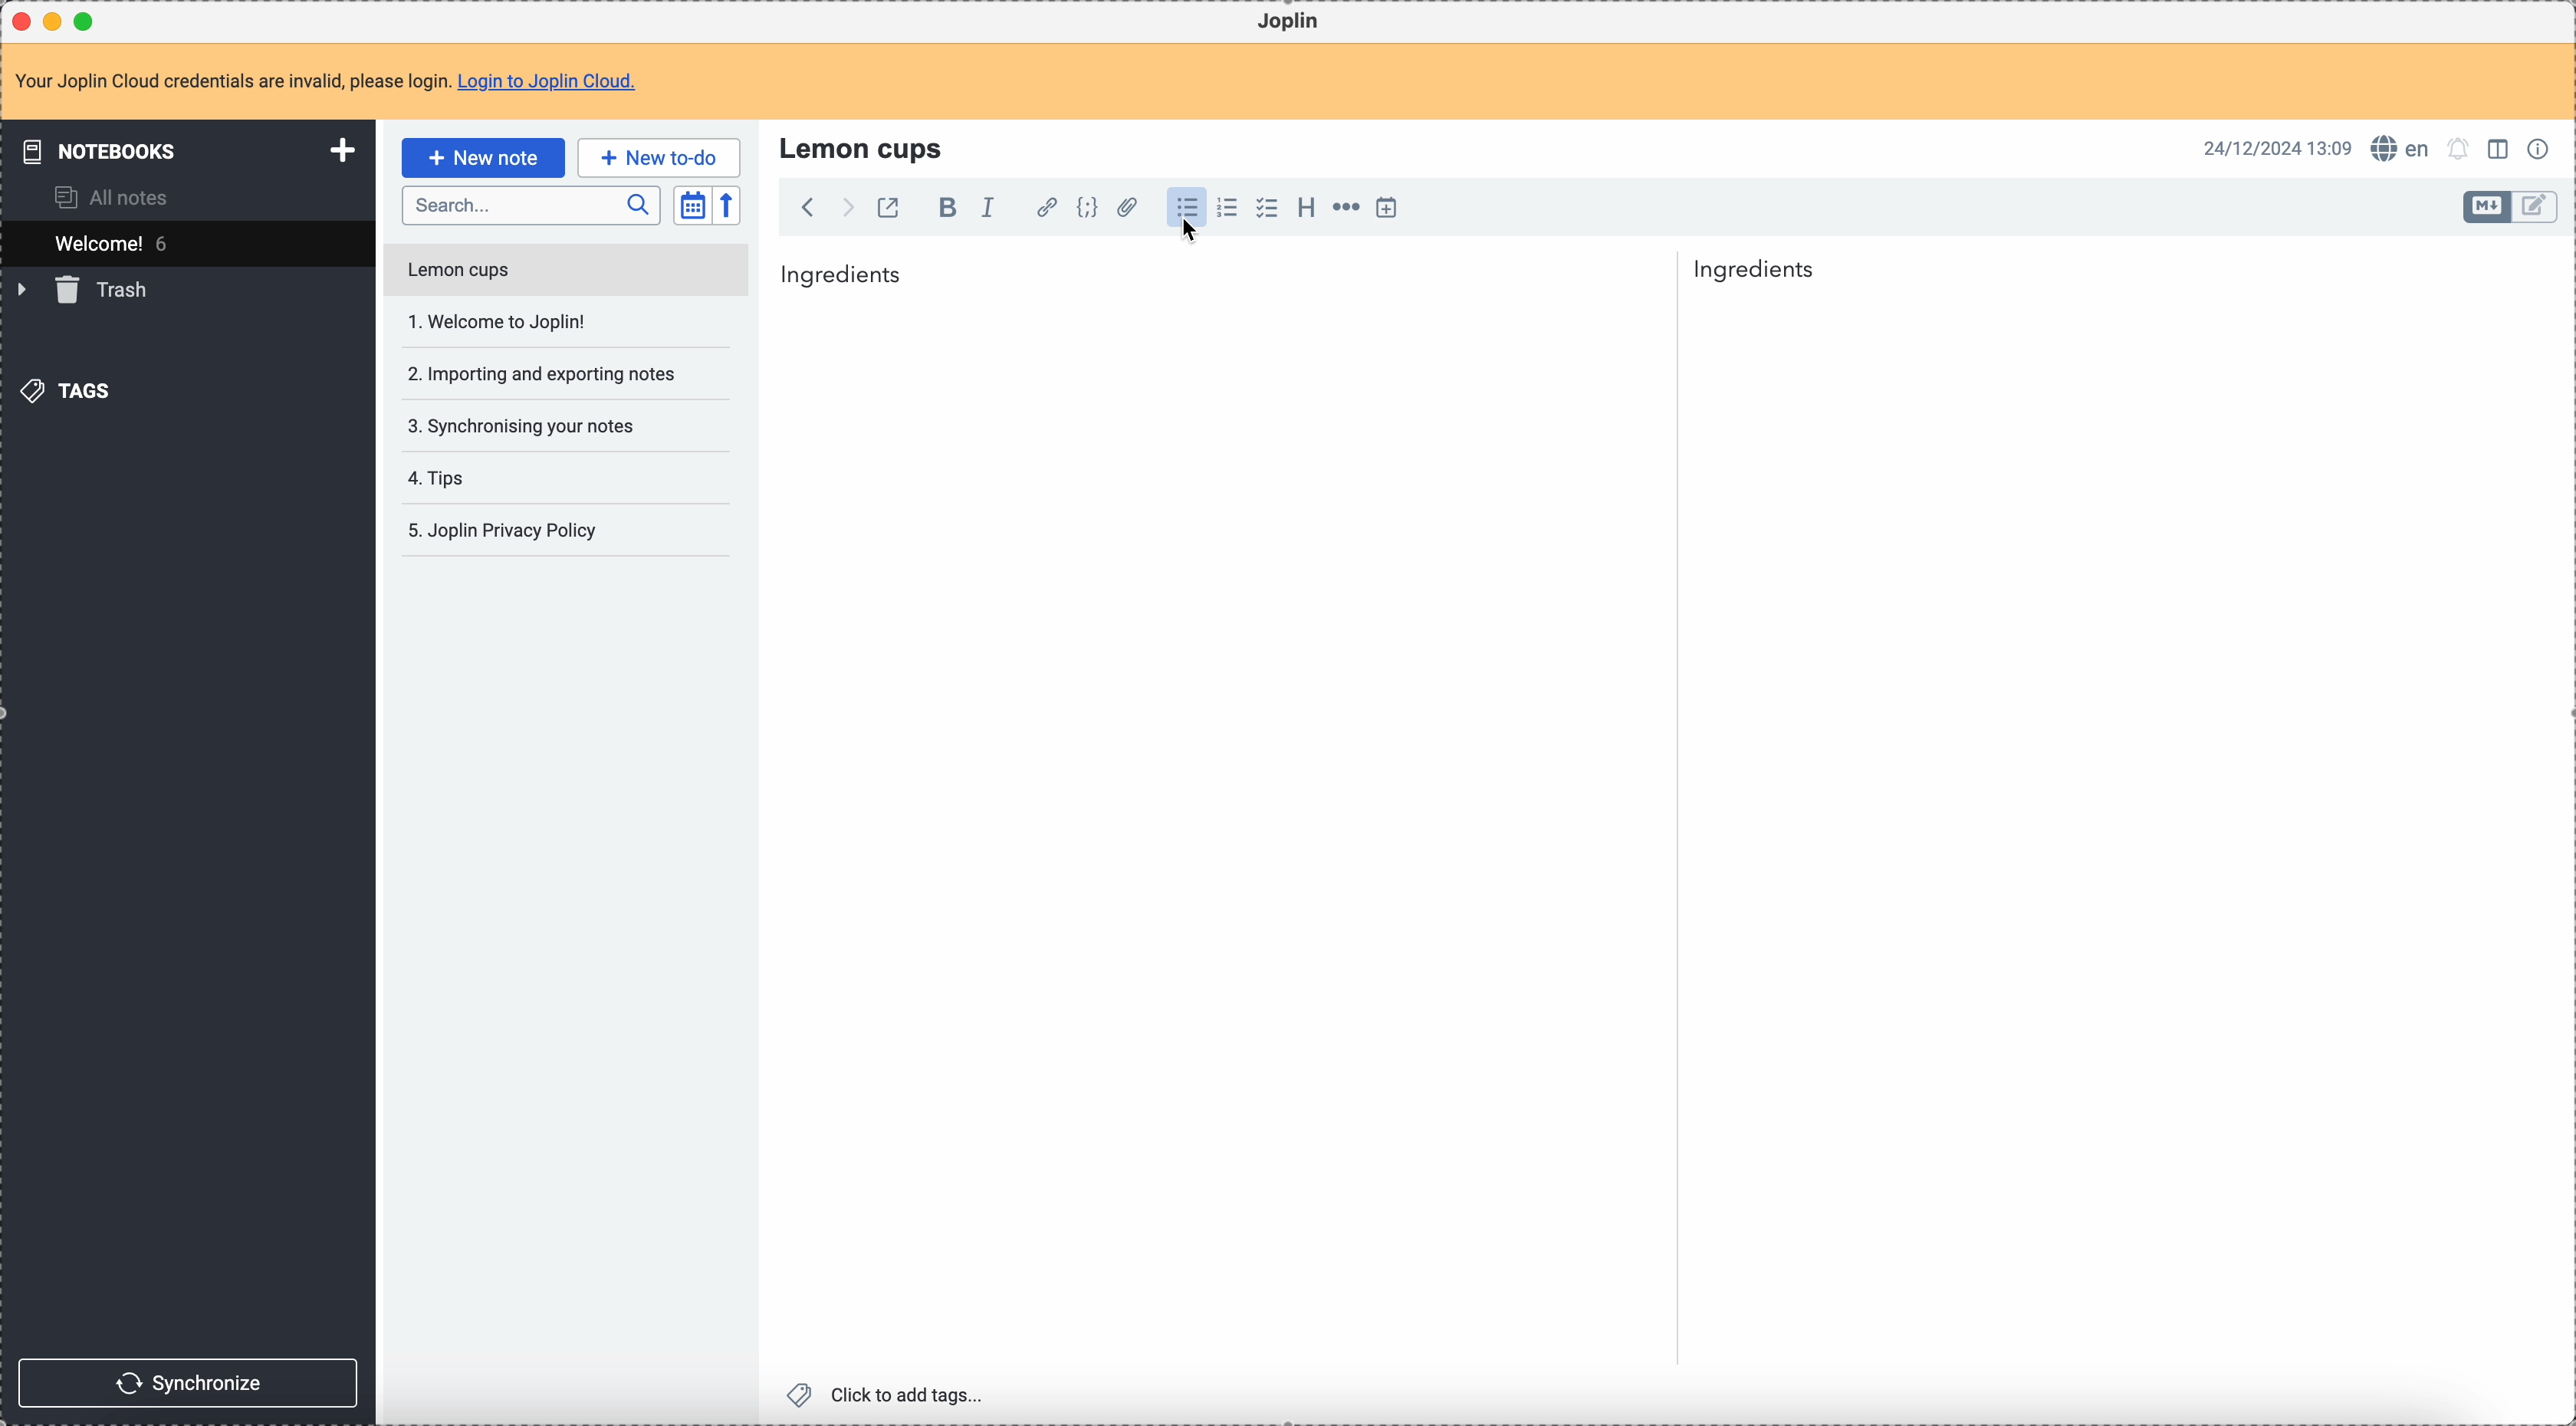 The height and width of the screenshot is (1426, 2576). I want to click on lemon cups, so click(865, 147).